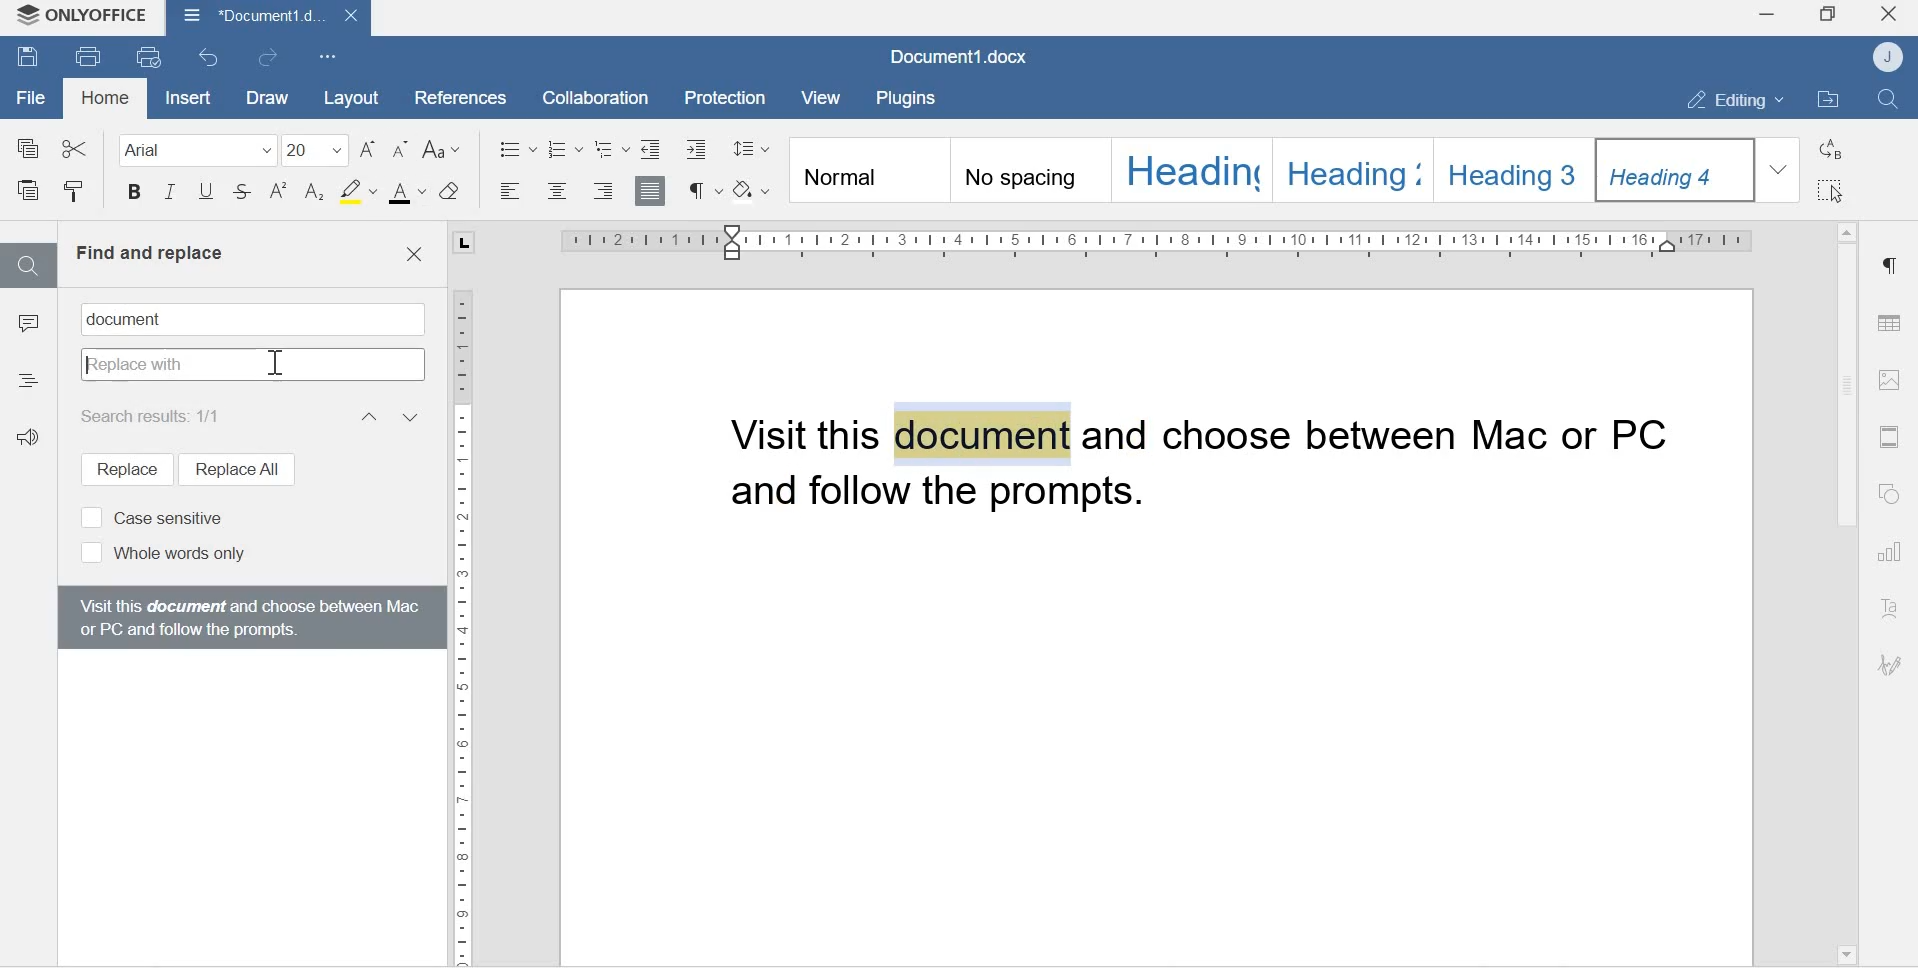  Describe the element at coordinates (453, 95) in the screenshot. I see `References` at that location.